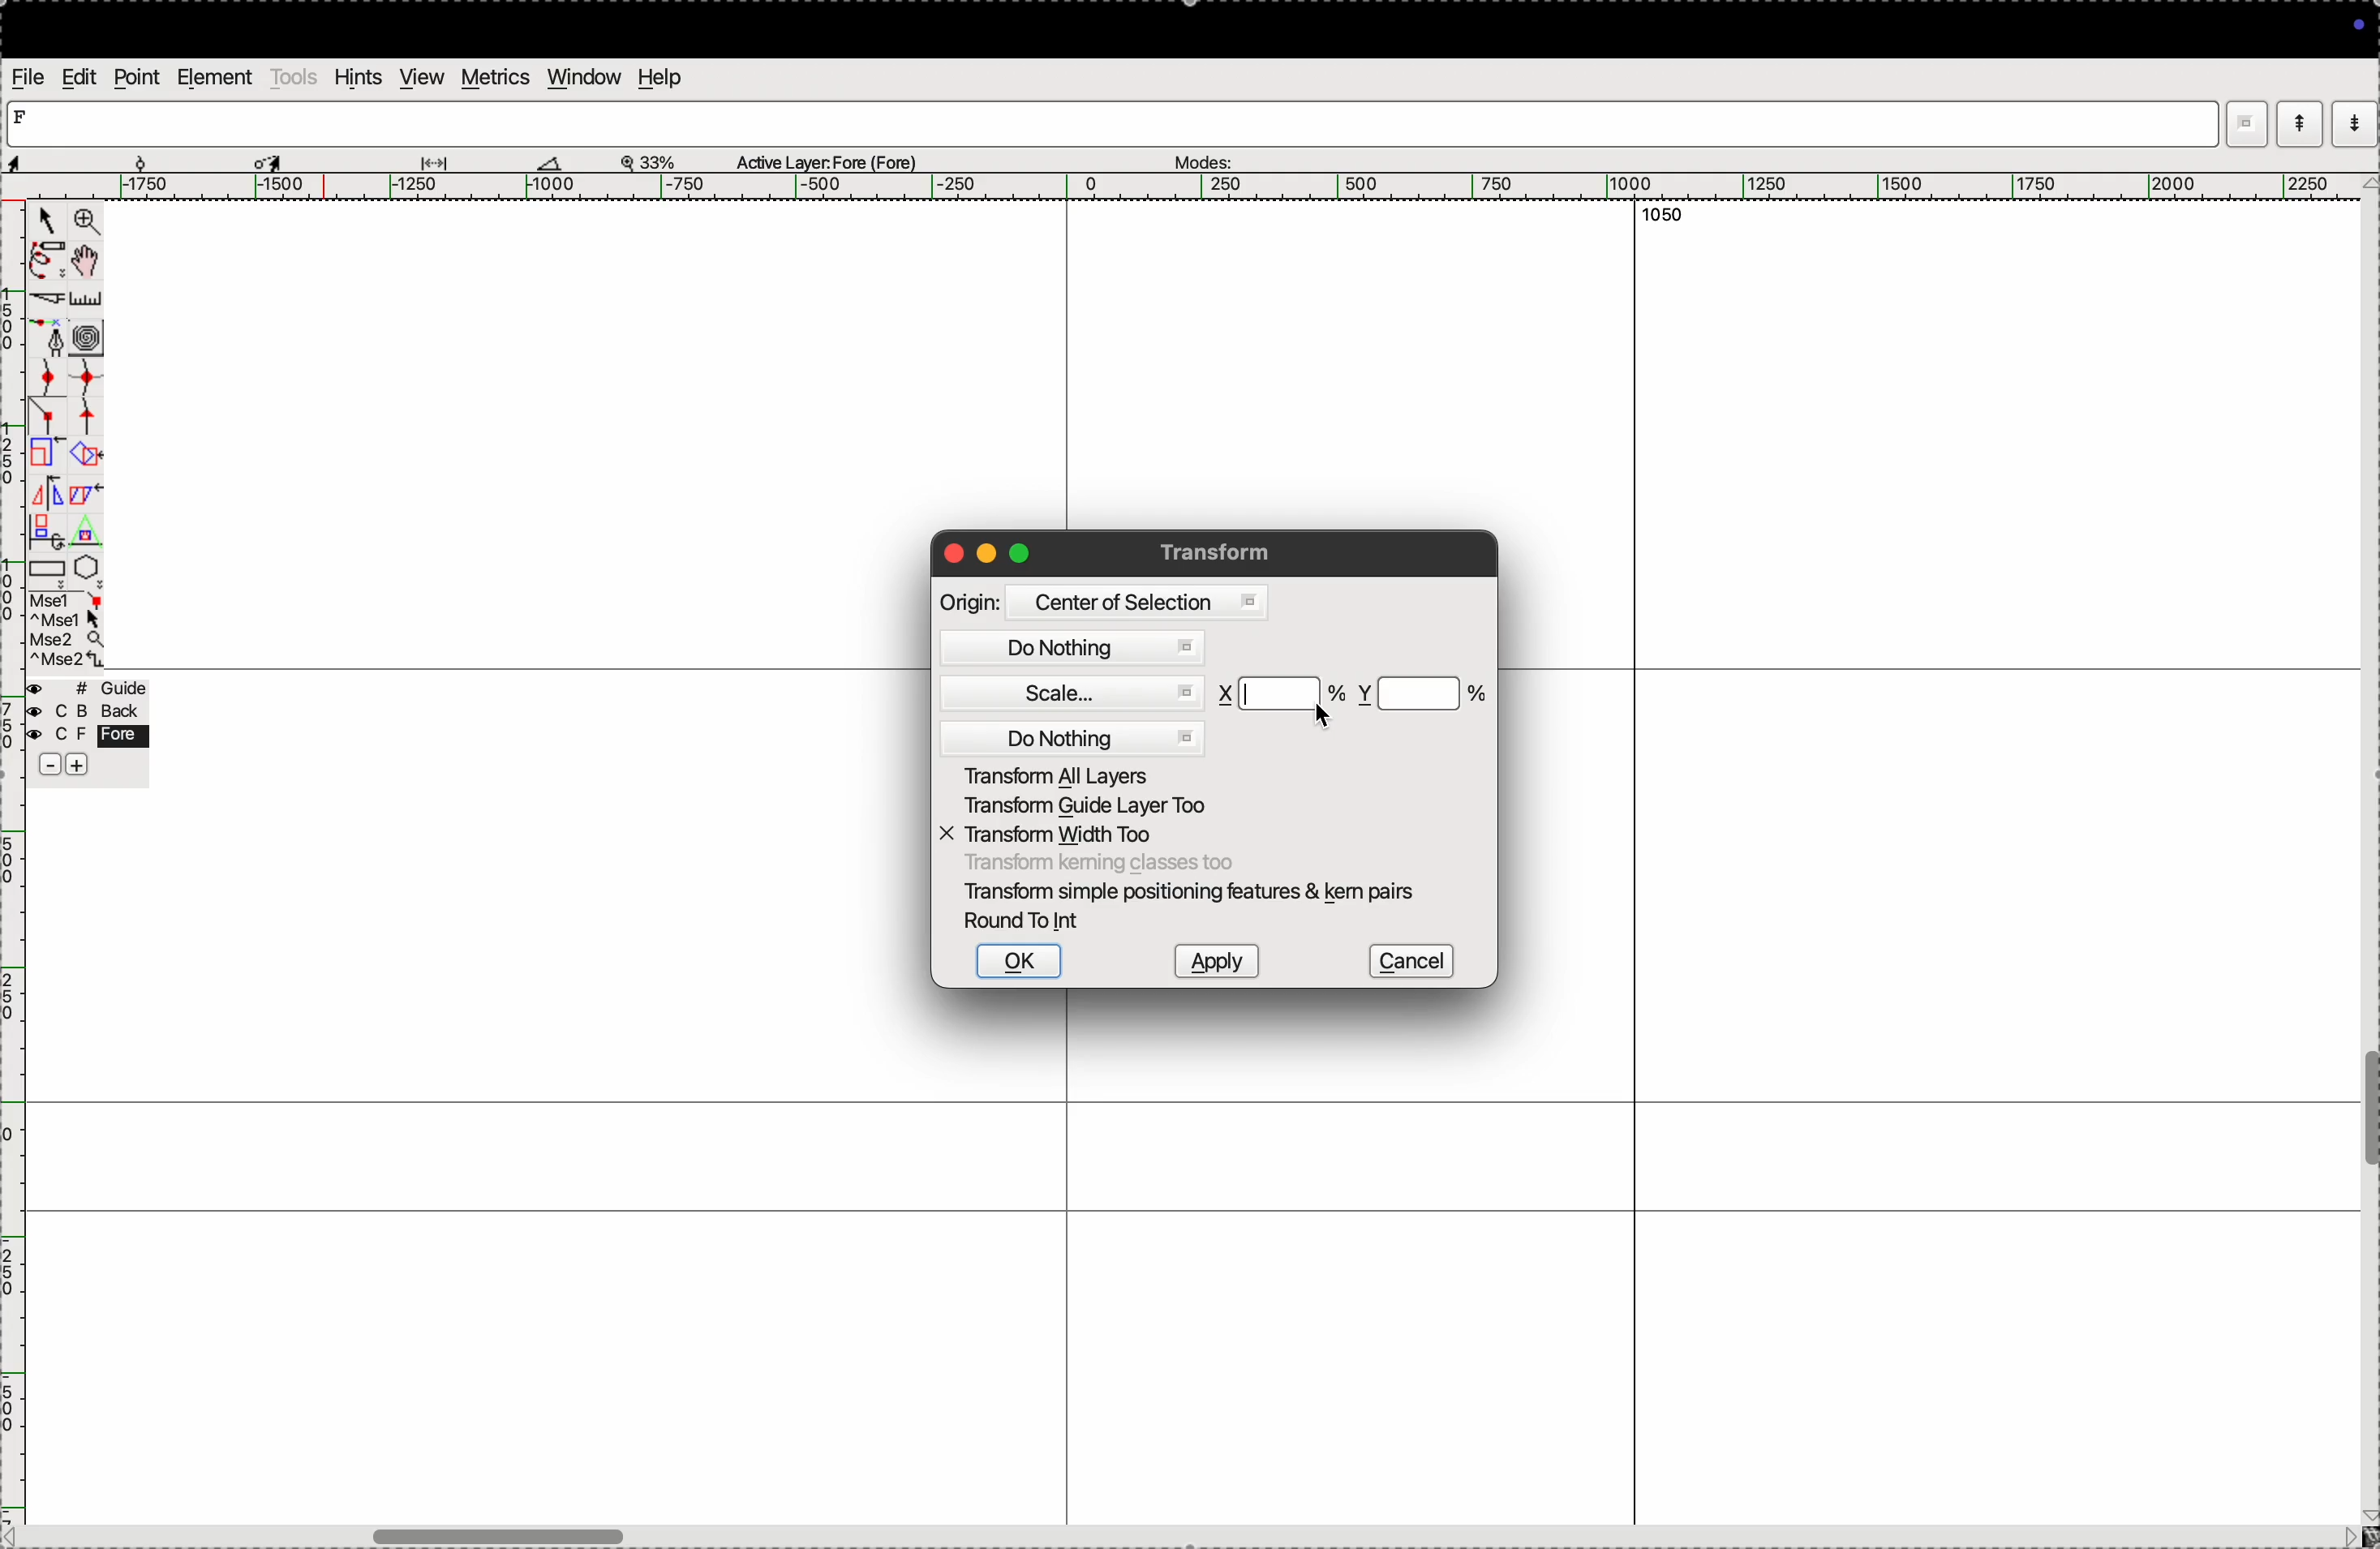  Describe the element at coordinates (1076, 737) in the screenshot. I see `do nothing` at that location.